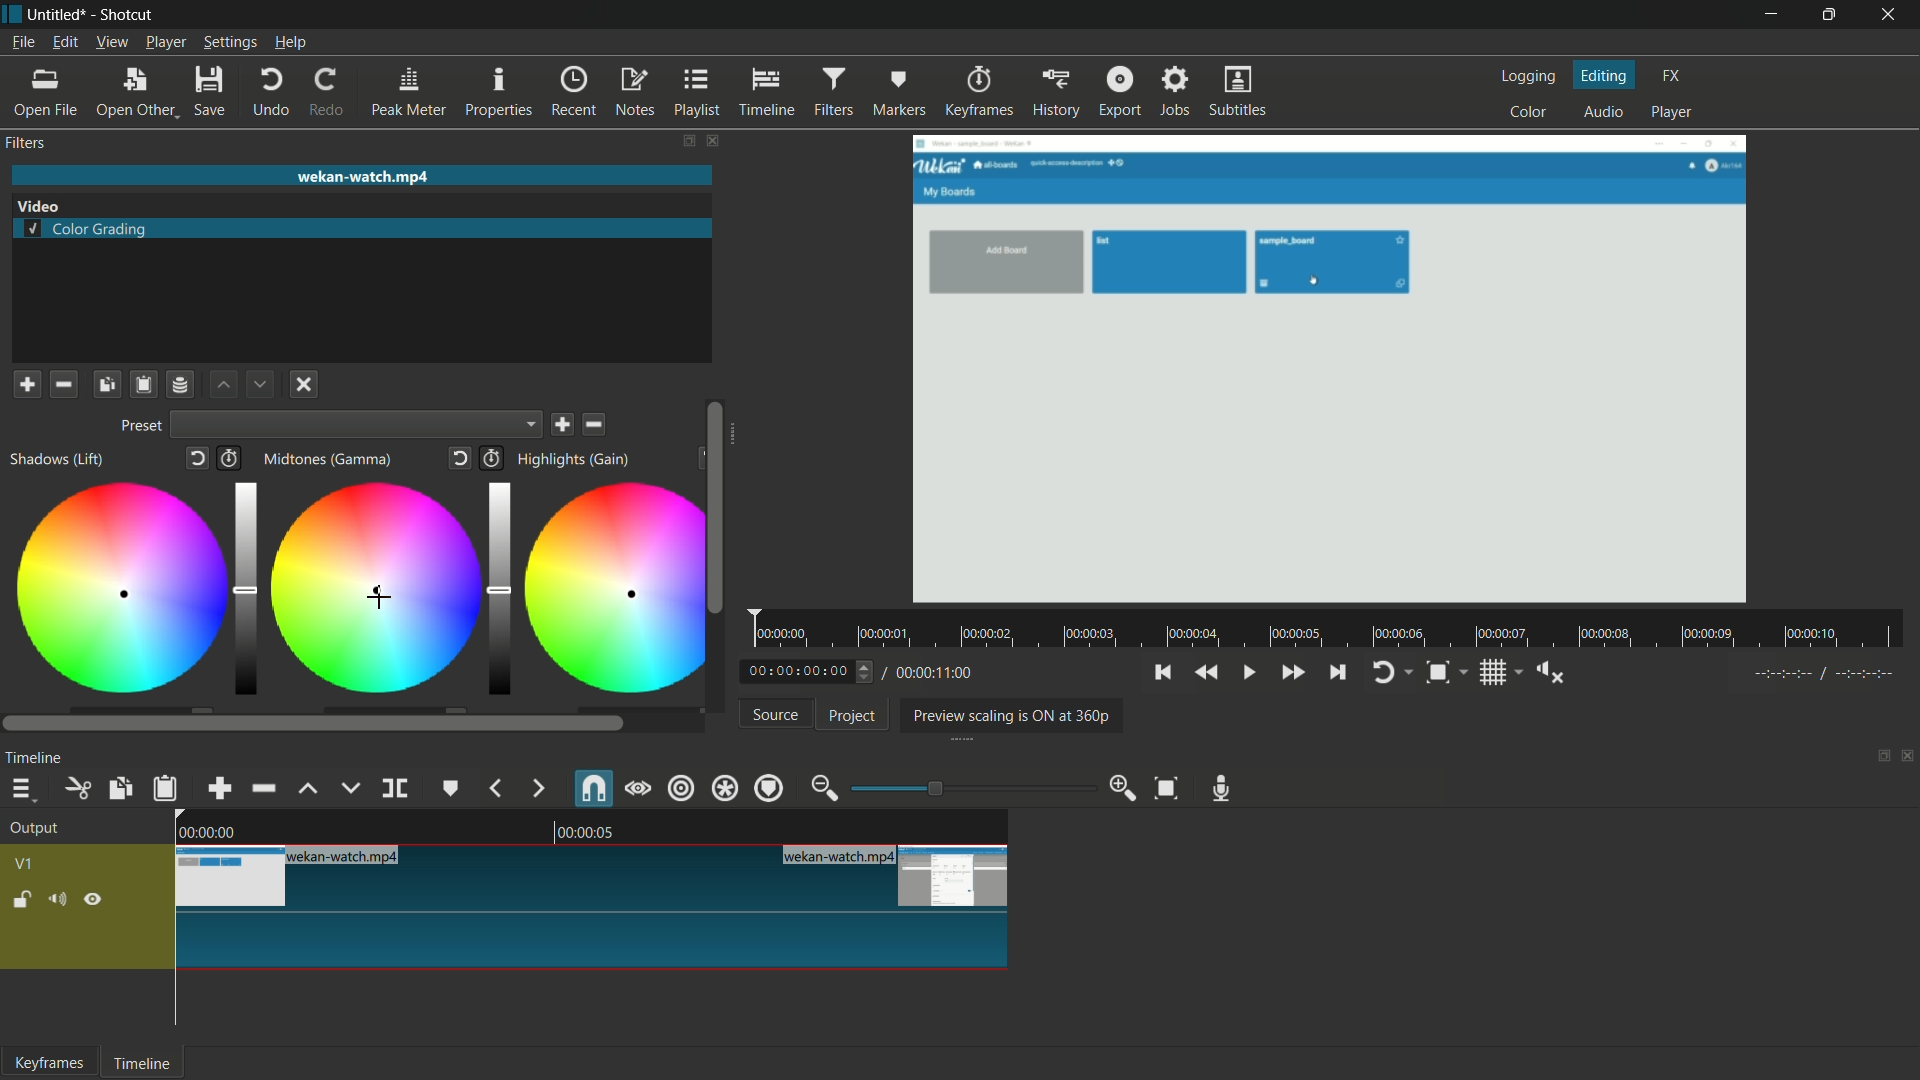  Describe the element at coordinates (362, 176) in the screenshot. I see `imported file name` at that location.